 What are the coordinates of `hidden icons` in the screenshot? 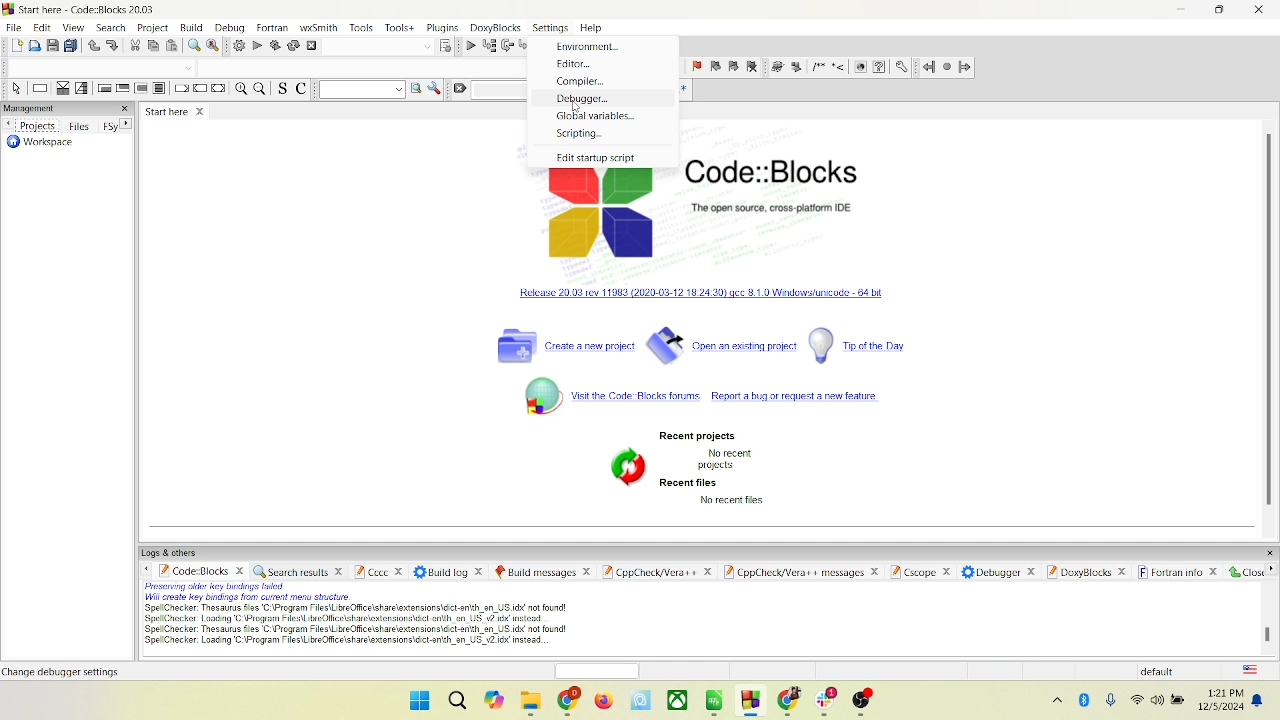 It's located at (1055, 703).